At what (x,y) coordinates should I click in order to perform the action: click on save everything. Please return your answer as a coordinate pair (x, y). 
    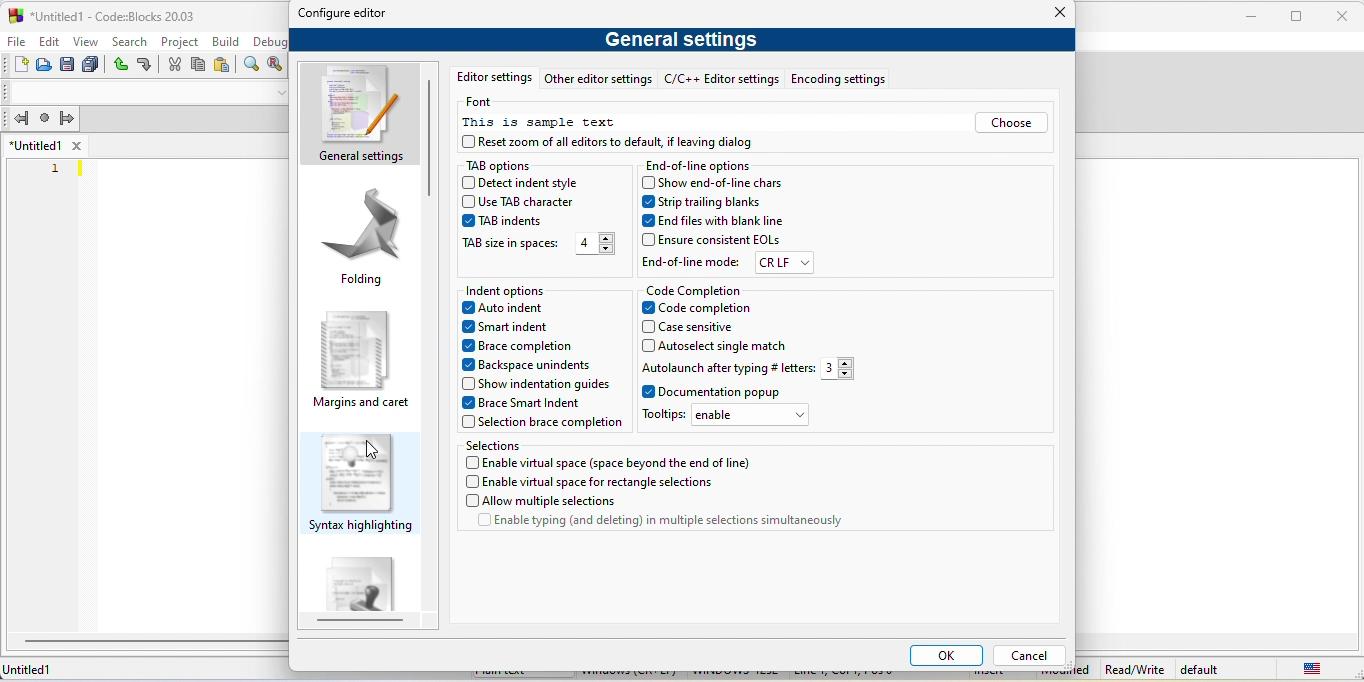
    Looking at the image, I should click on (91, 65).